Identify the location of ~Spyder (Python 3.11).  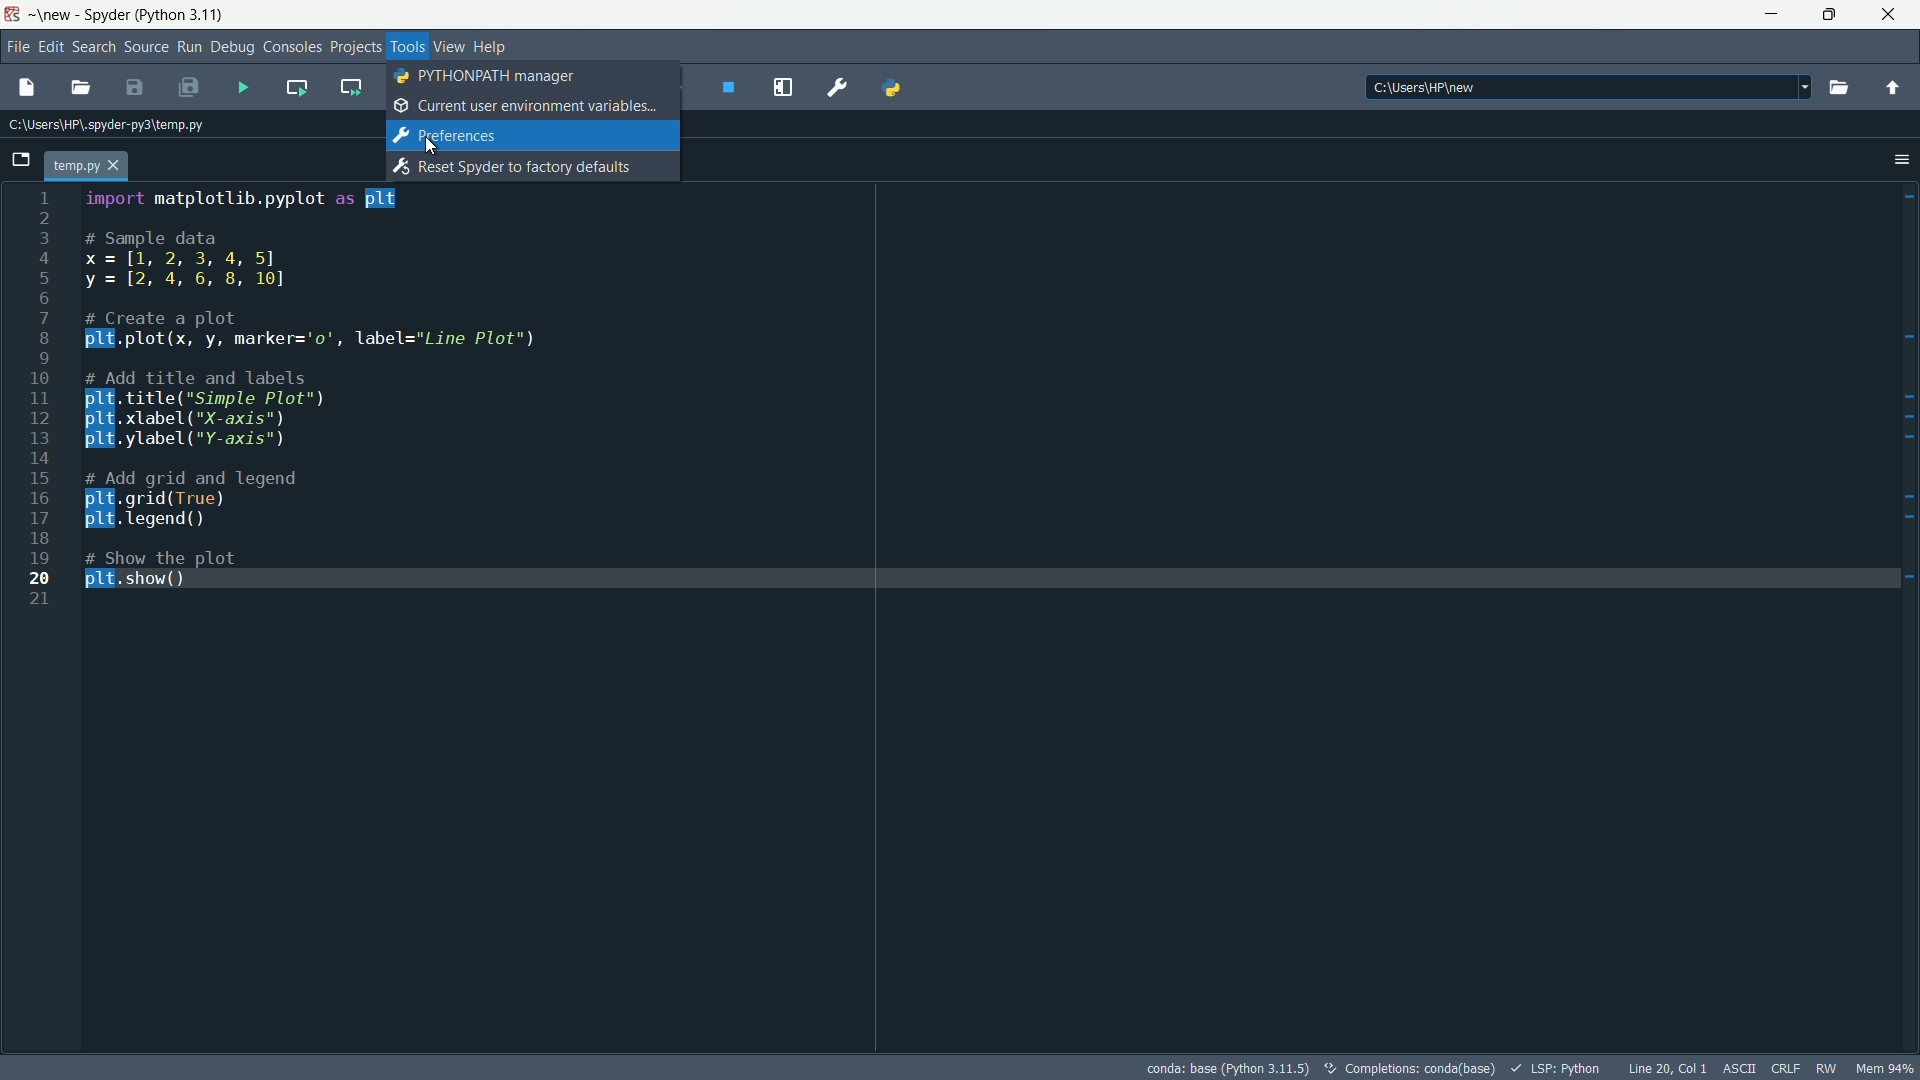
(137, 14).